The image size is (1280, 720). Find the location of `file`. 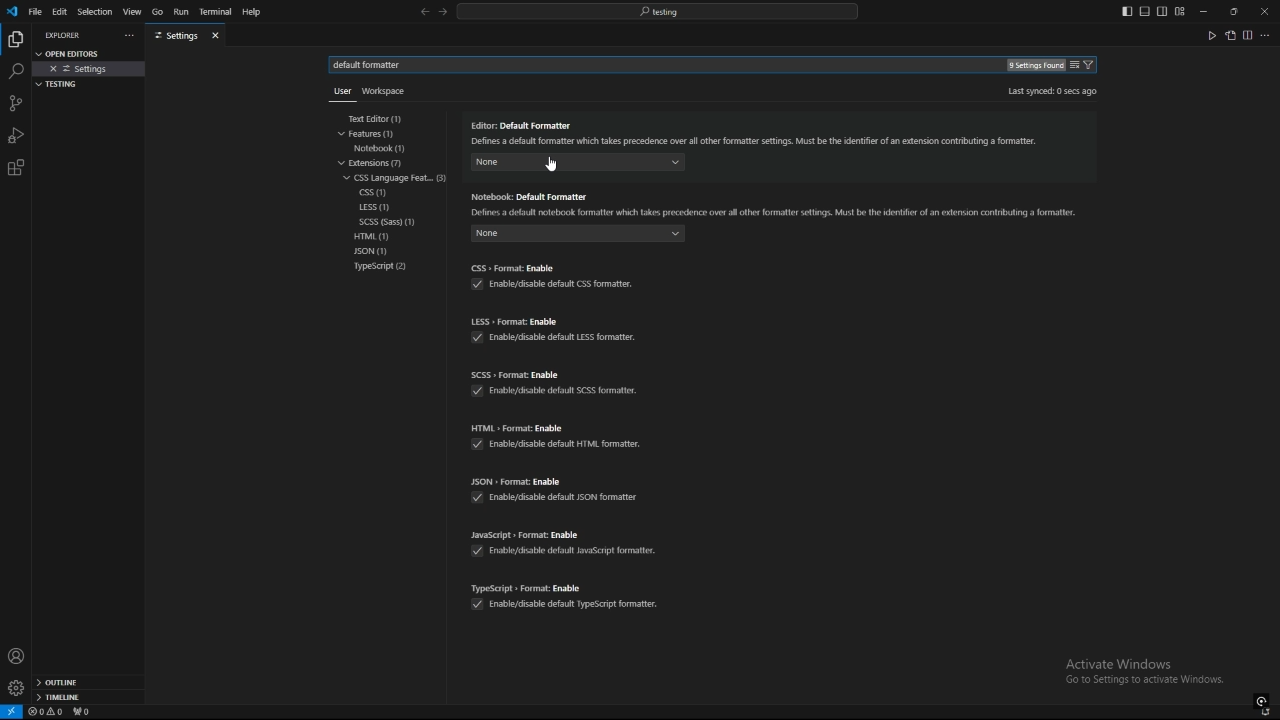

file is located at coordinates (35, 11).